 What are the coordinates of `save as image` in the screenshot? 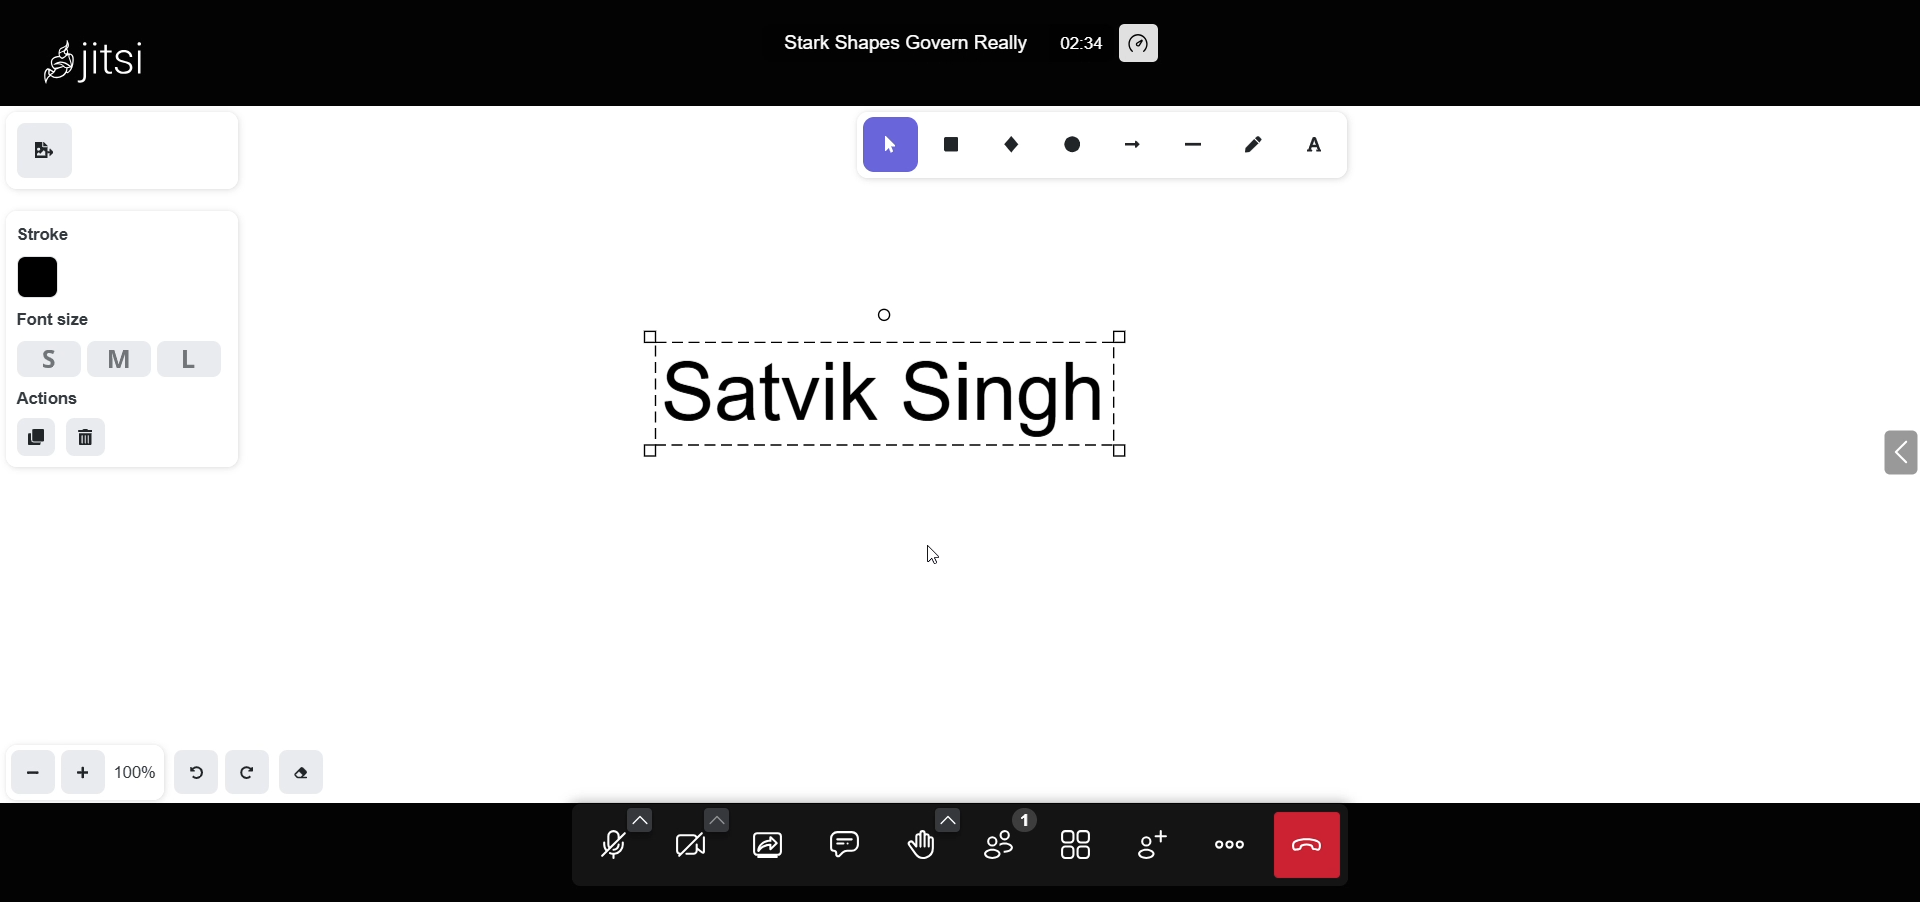 It's located at (44, 153).